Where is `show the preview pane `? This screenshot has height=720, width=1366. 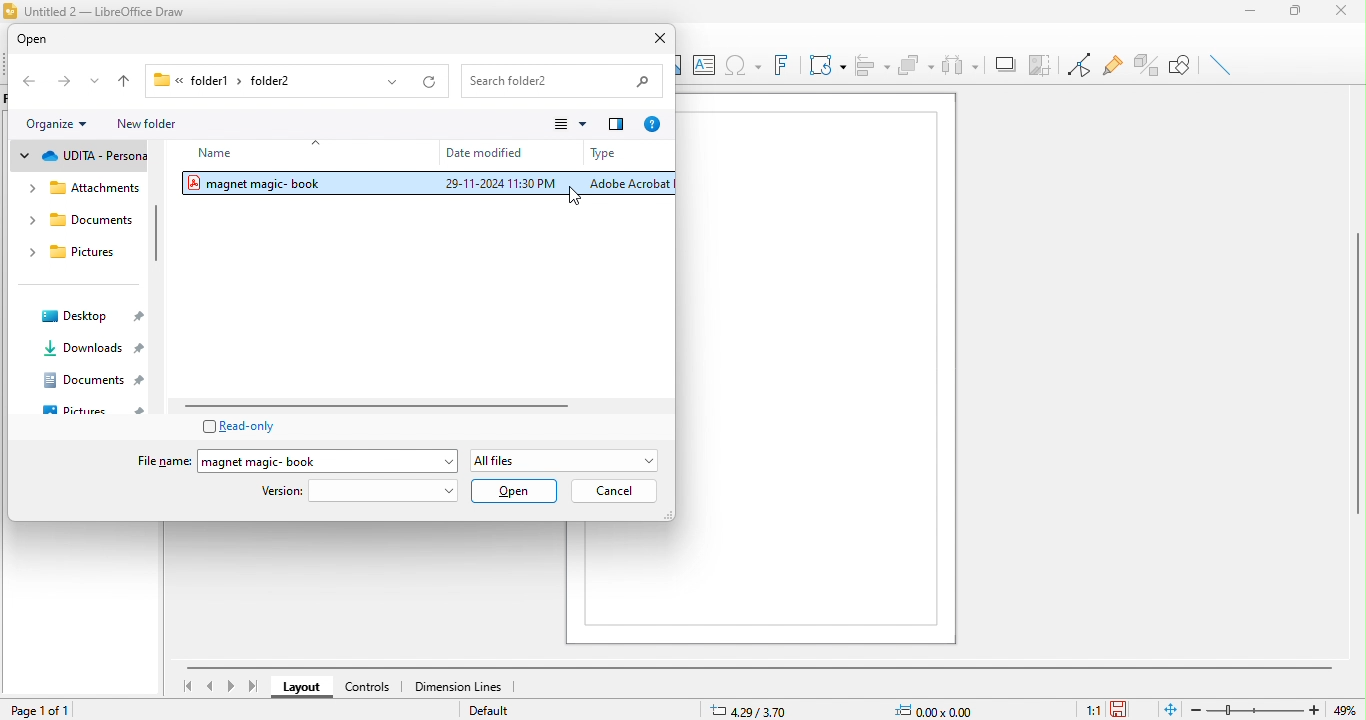
show the preview pane  is located at coordinates (619, 126).